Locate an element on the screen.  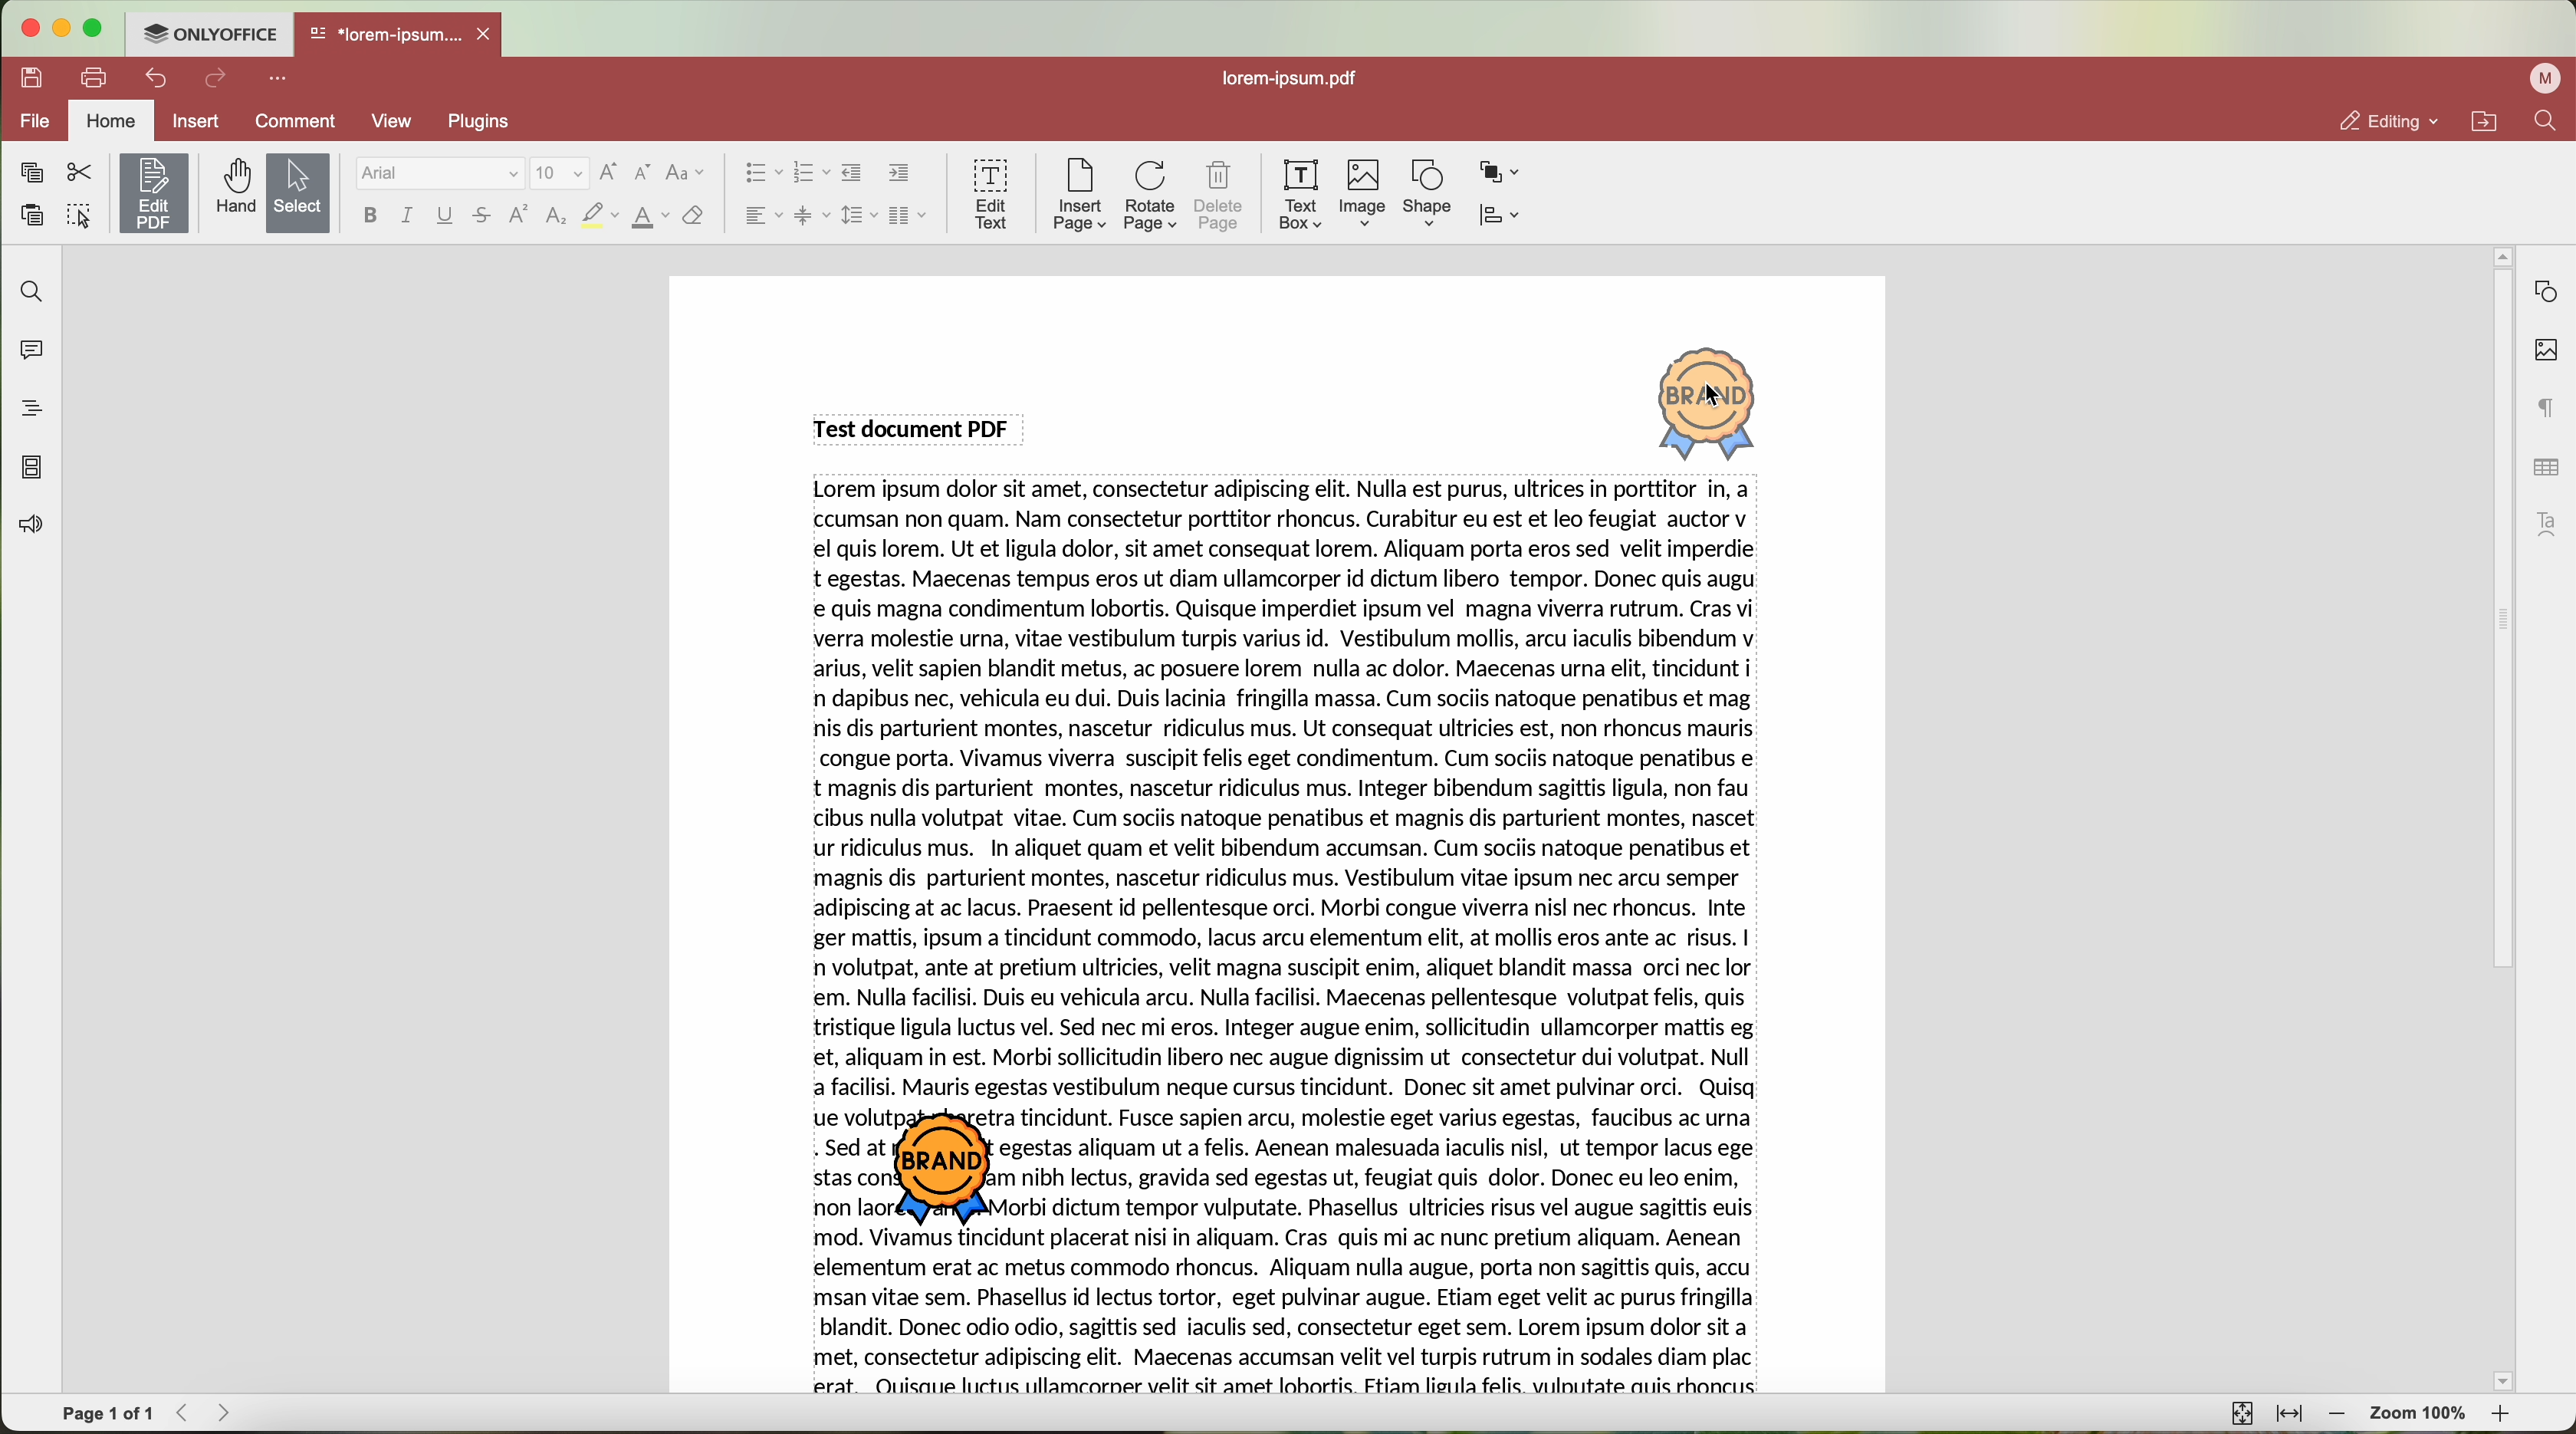
lorem-ipsum.pdf is located at coordinates (1297, 77).